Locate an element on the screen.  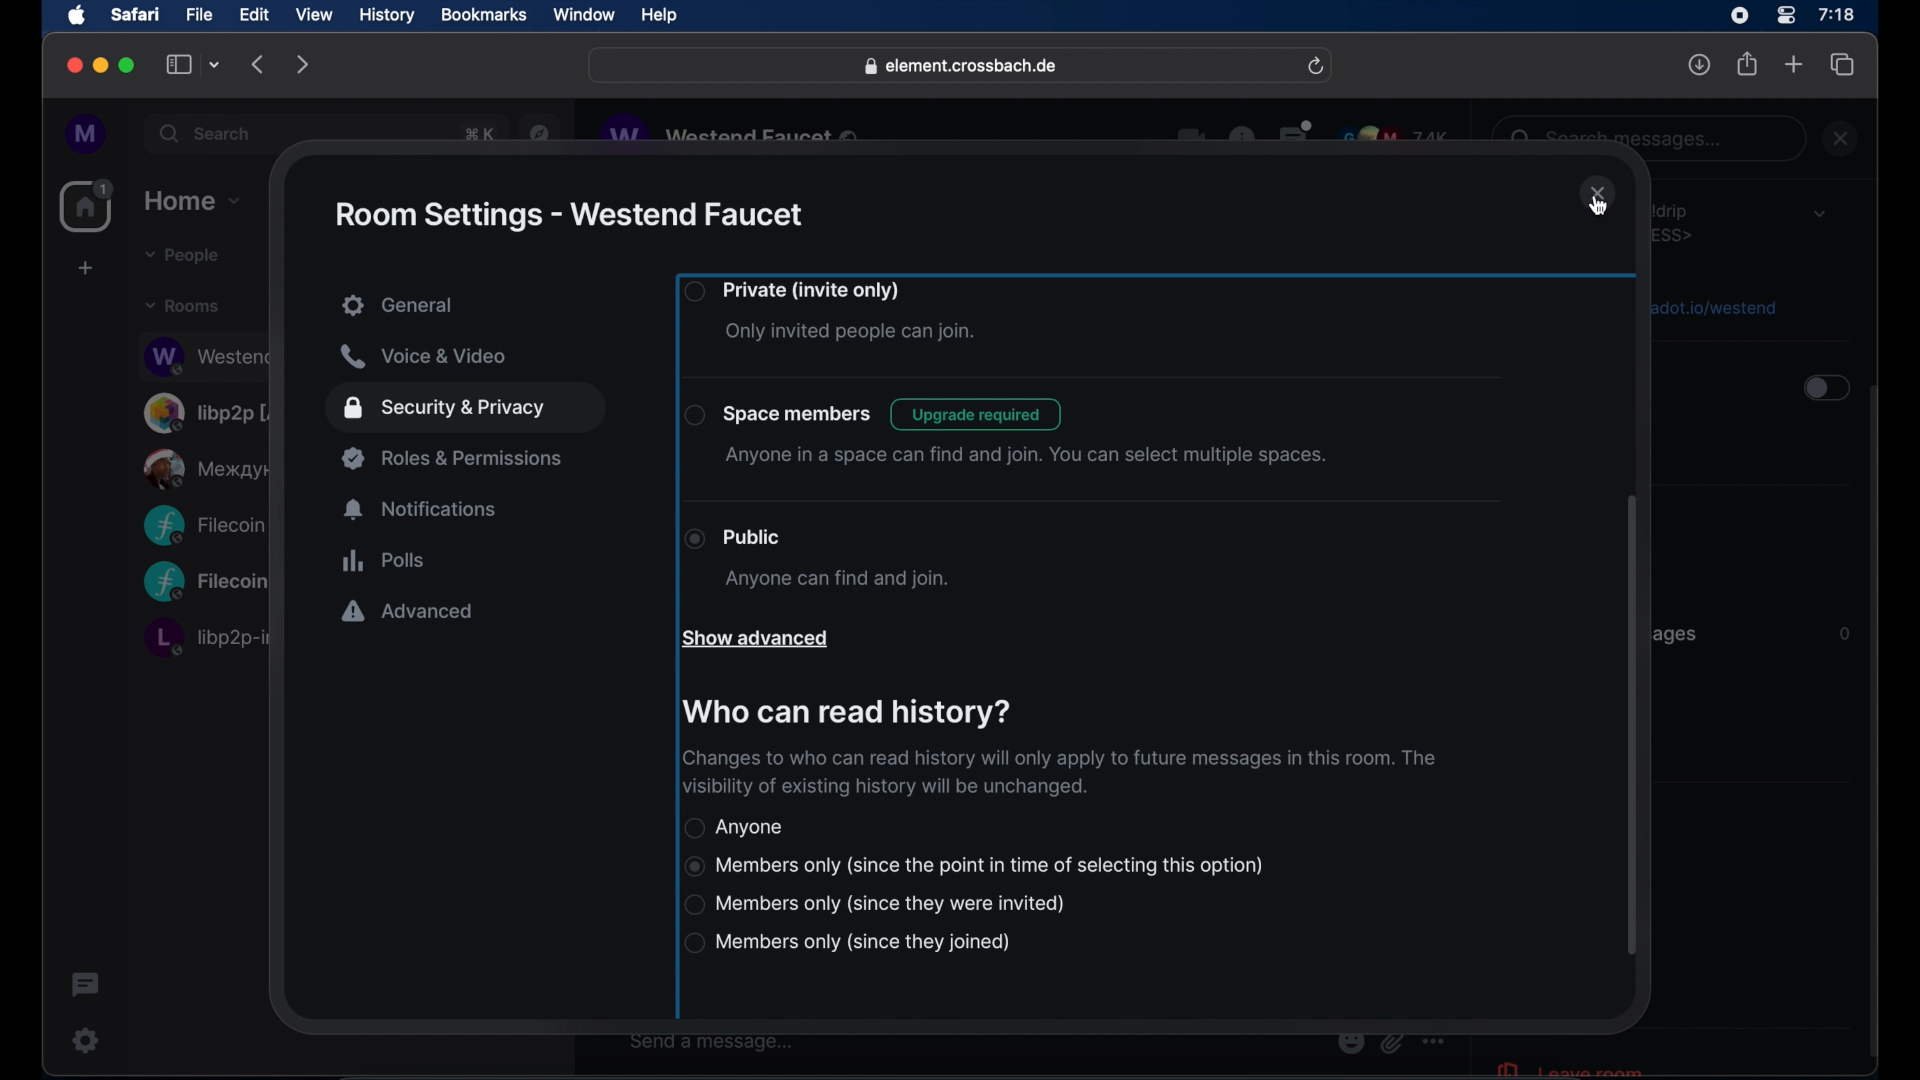
safari is located at coordinates (134, 14).